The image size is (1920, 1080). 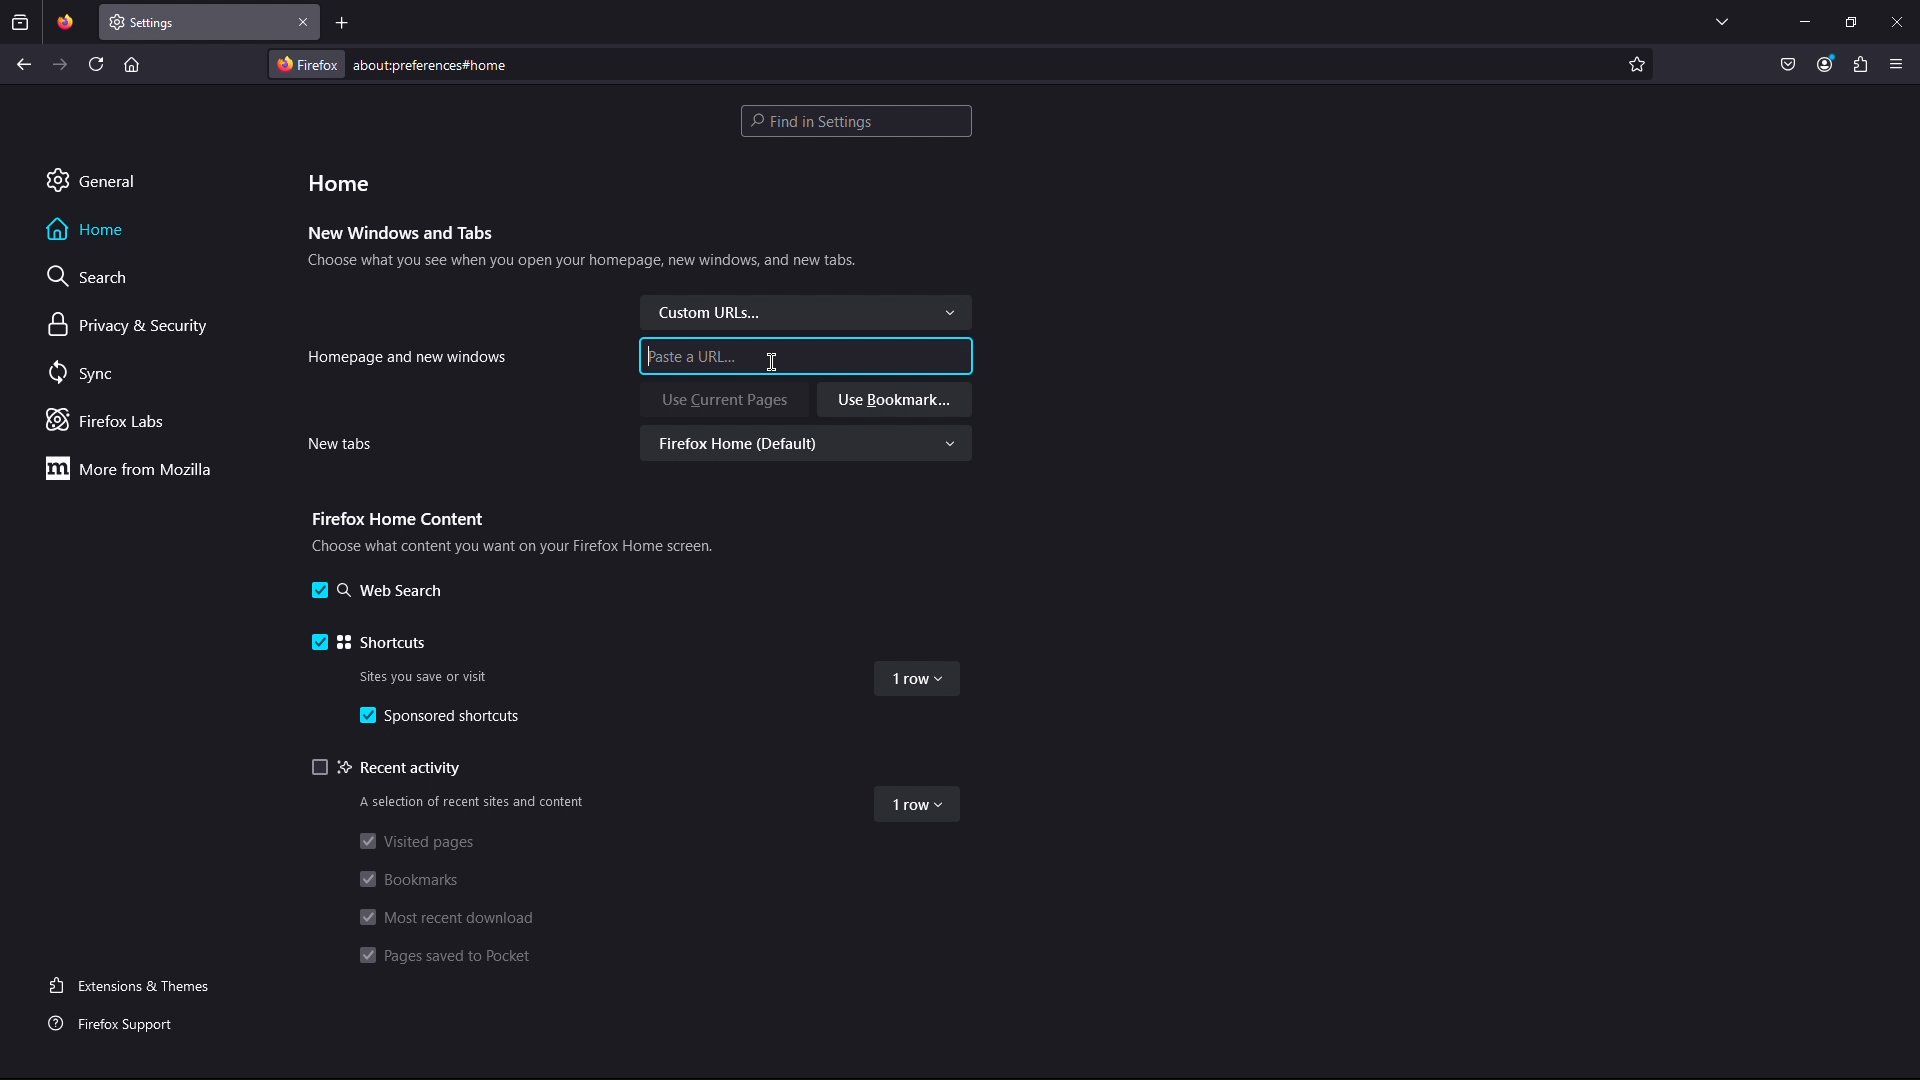 What do you see at coordinates (339, 181) in the screenshot?
I see `Home` at bounding box center [339, 181].